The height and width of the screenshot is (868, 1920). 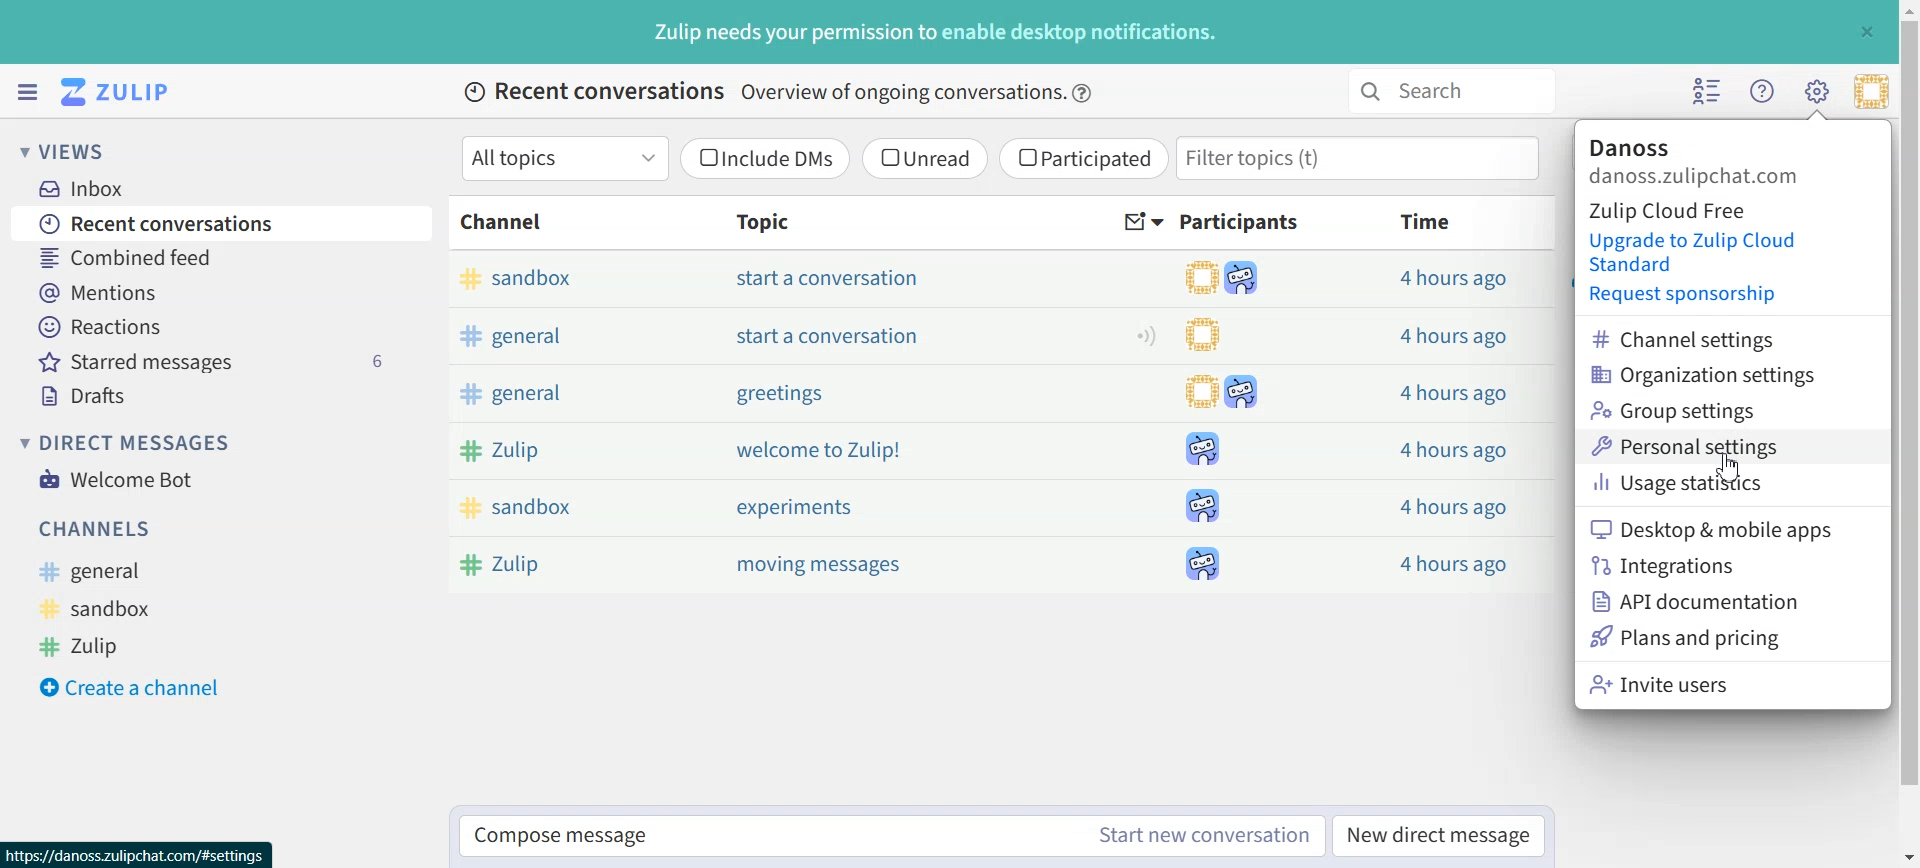 I want to click on Channels, so click(x=98, y=528).